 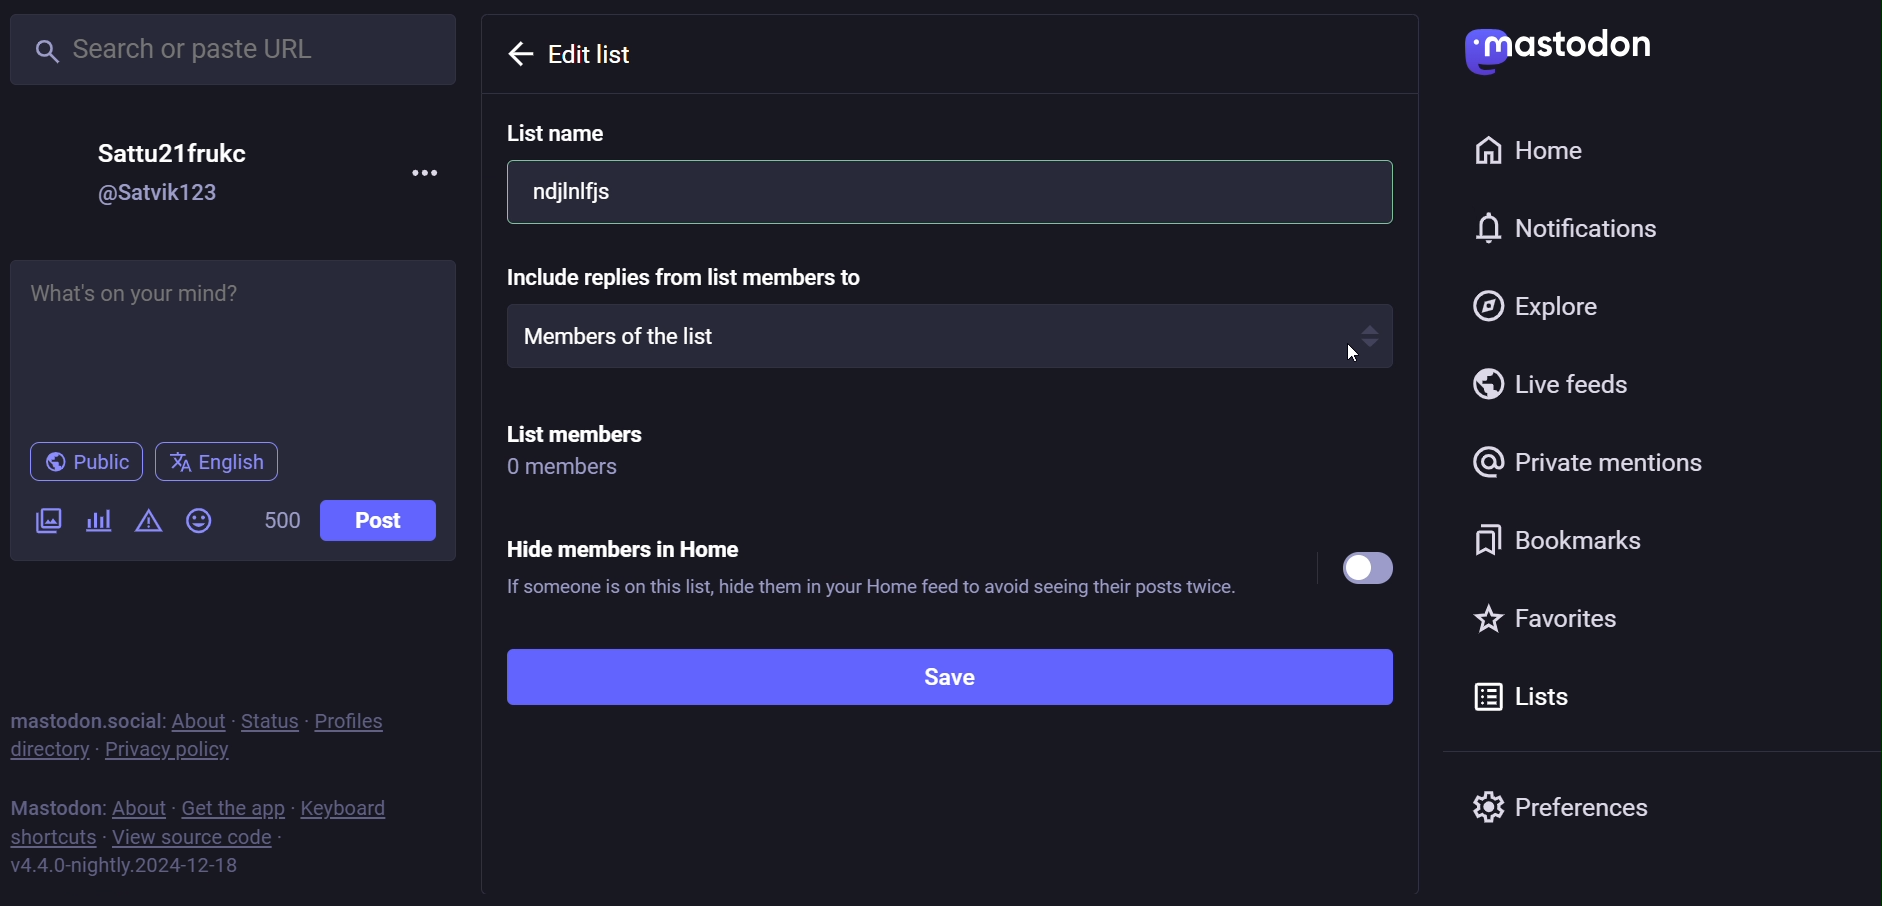 What do you see at coordinates (106, 521) in the screenshot?
I see `poll` at bounding box center [106, 521].